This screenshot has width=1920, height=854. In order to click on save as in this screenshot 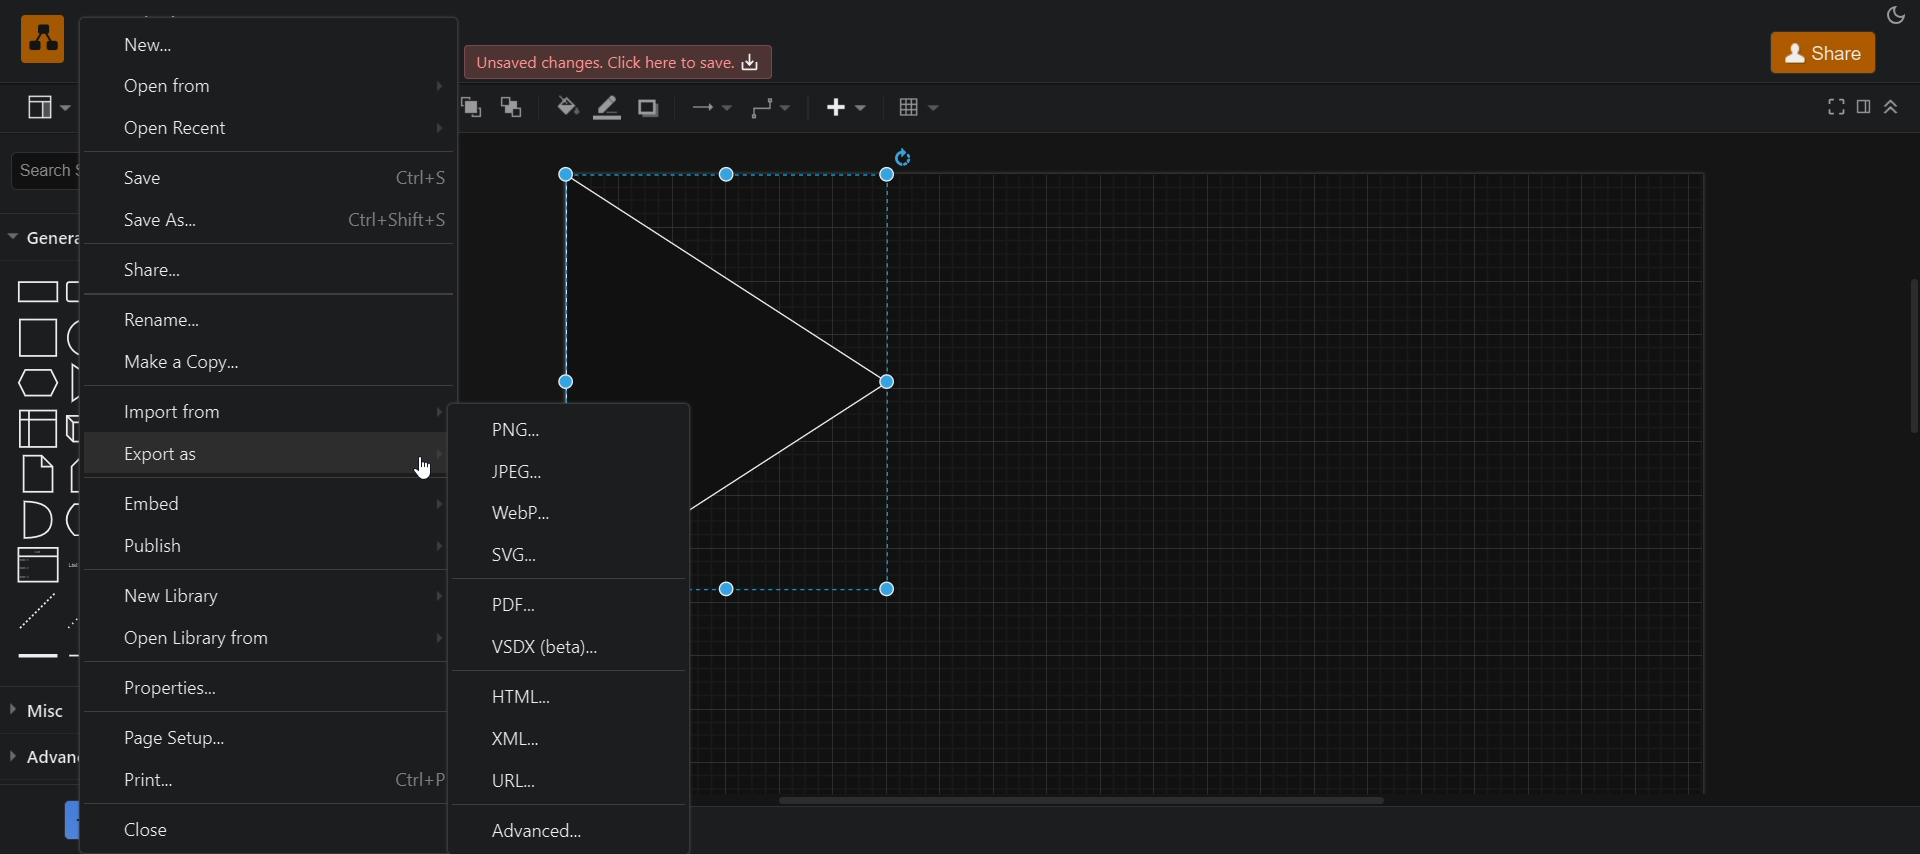, I will do `click(262, 221)`.